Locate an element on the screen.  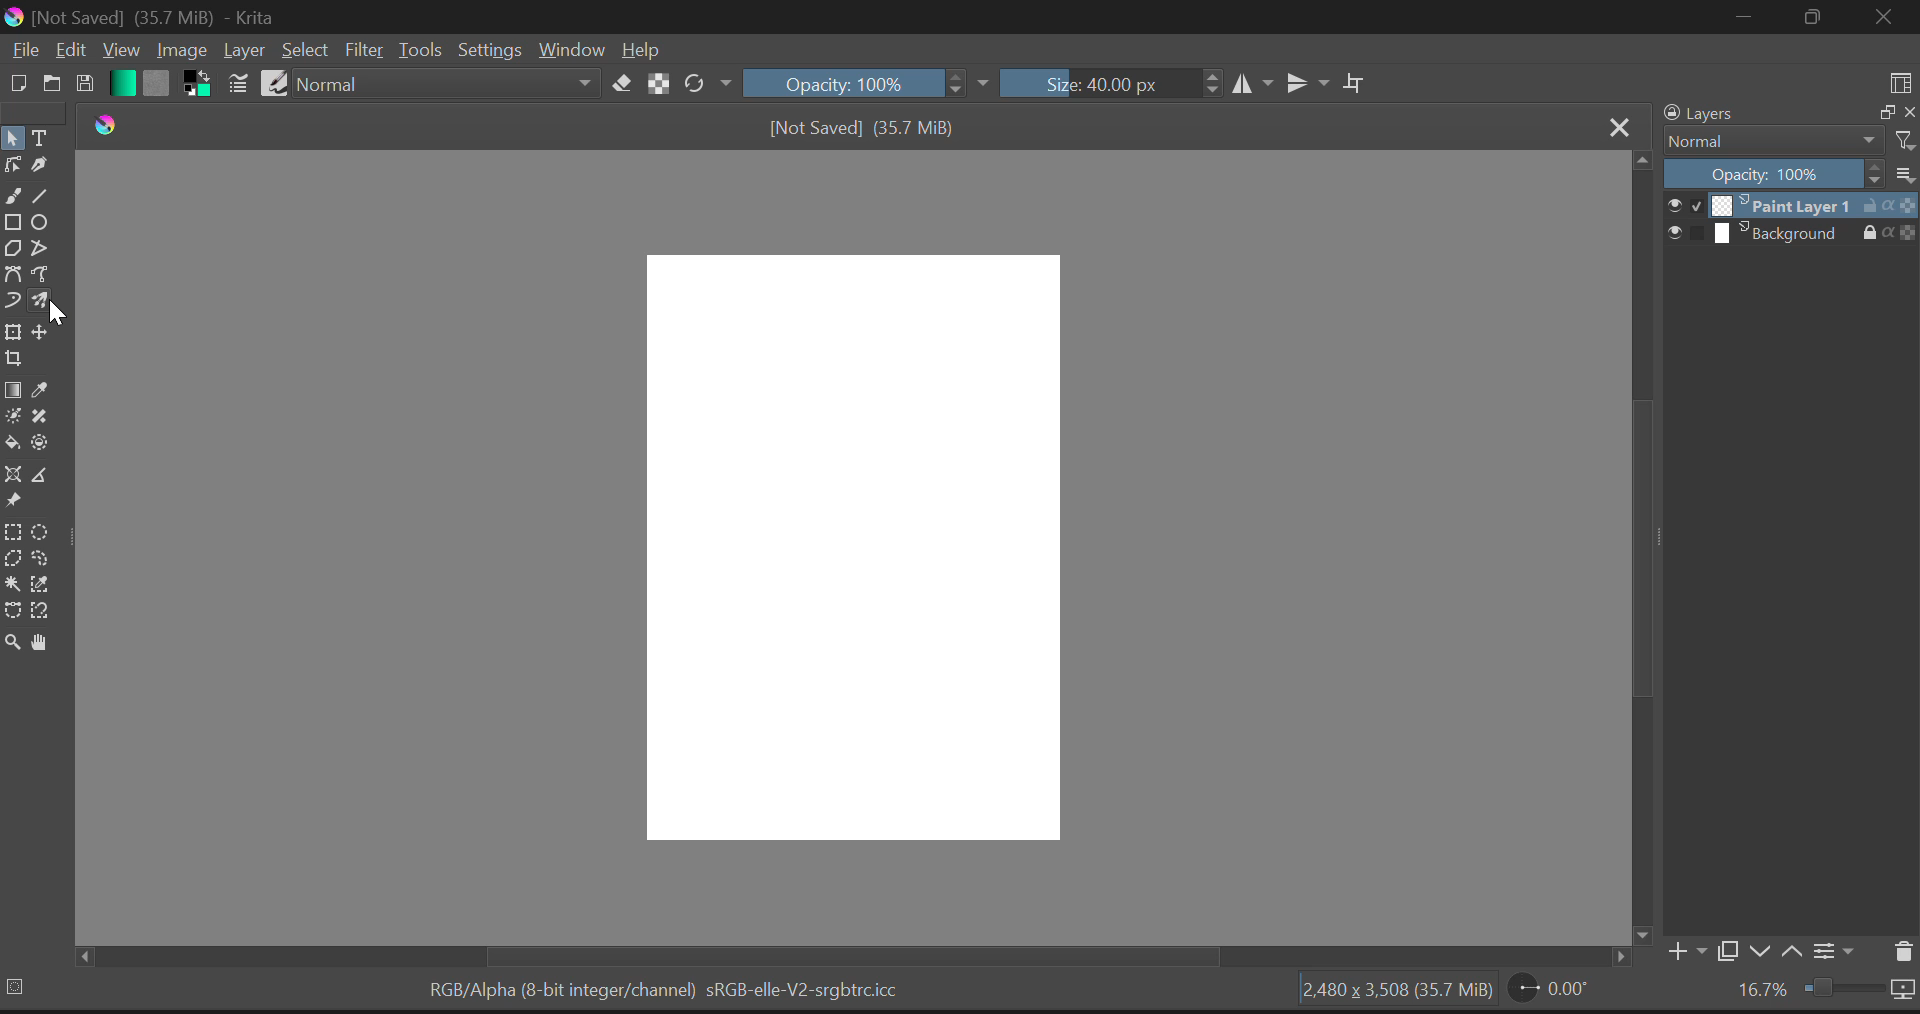
Reference Images is located at coordinates (12, 502).